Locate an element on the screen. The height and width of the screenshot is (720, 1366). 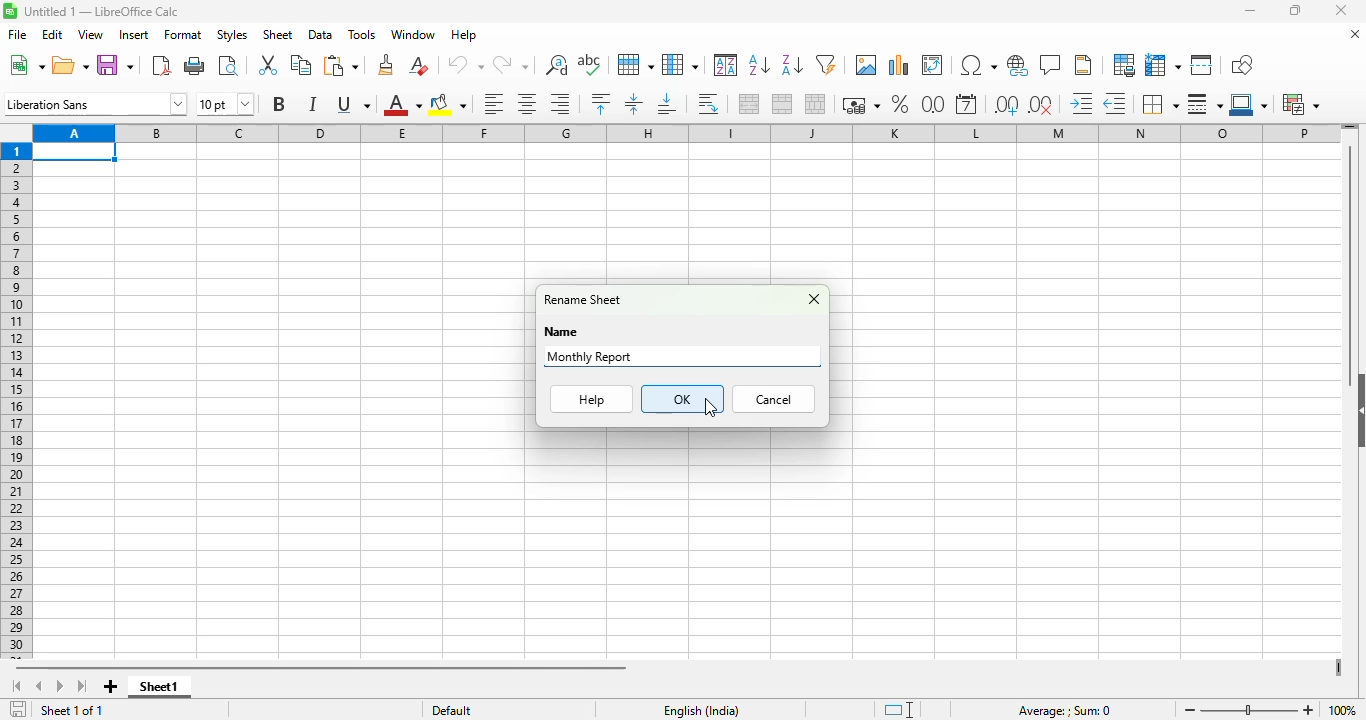
italic is located at coordinates (312, 104).